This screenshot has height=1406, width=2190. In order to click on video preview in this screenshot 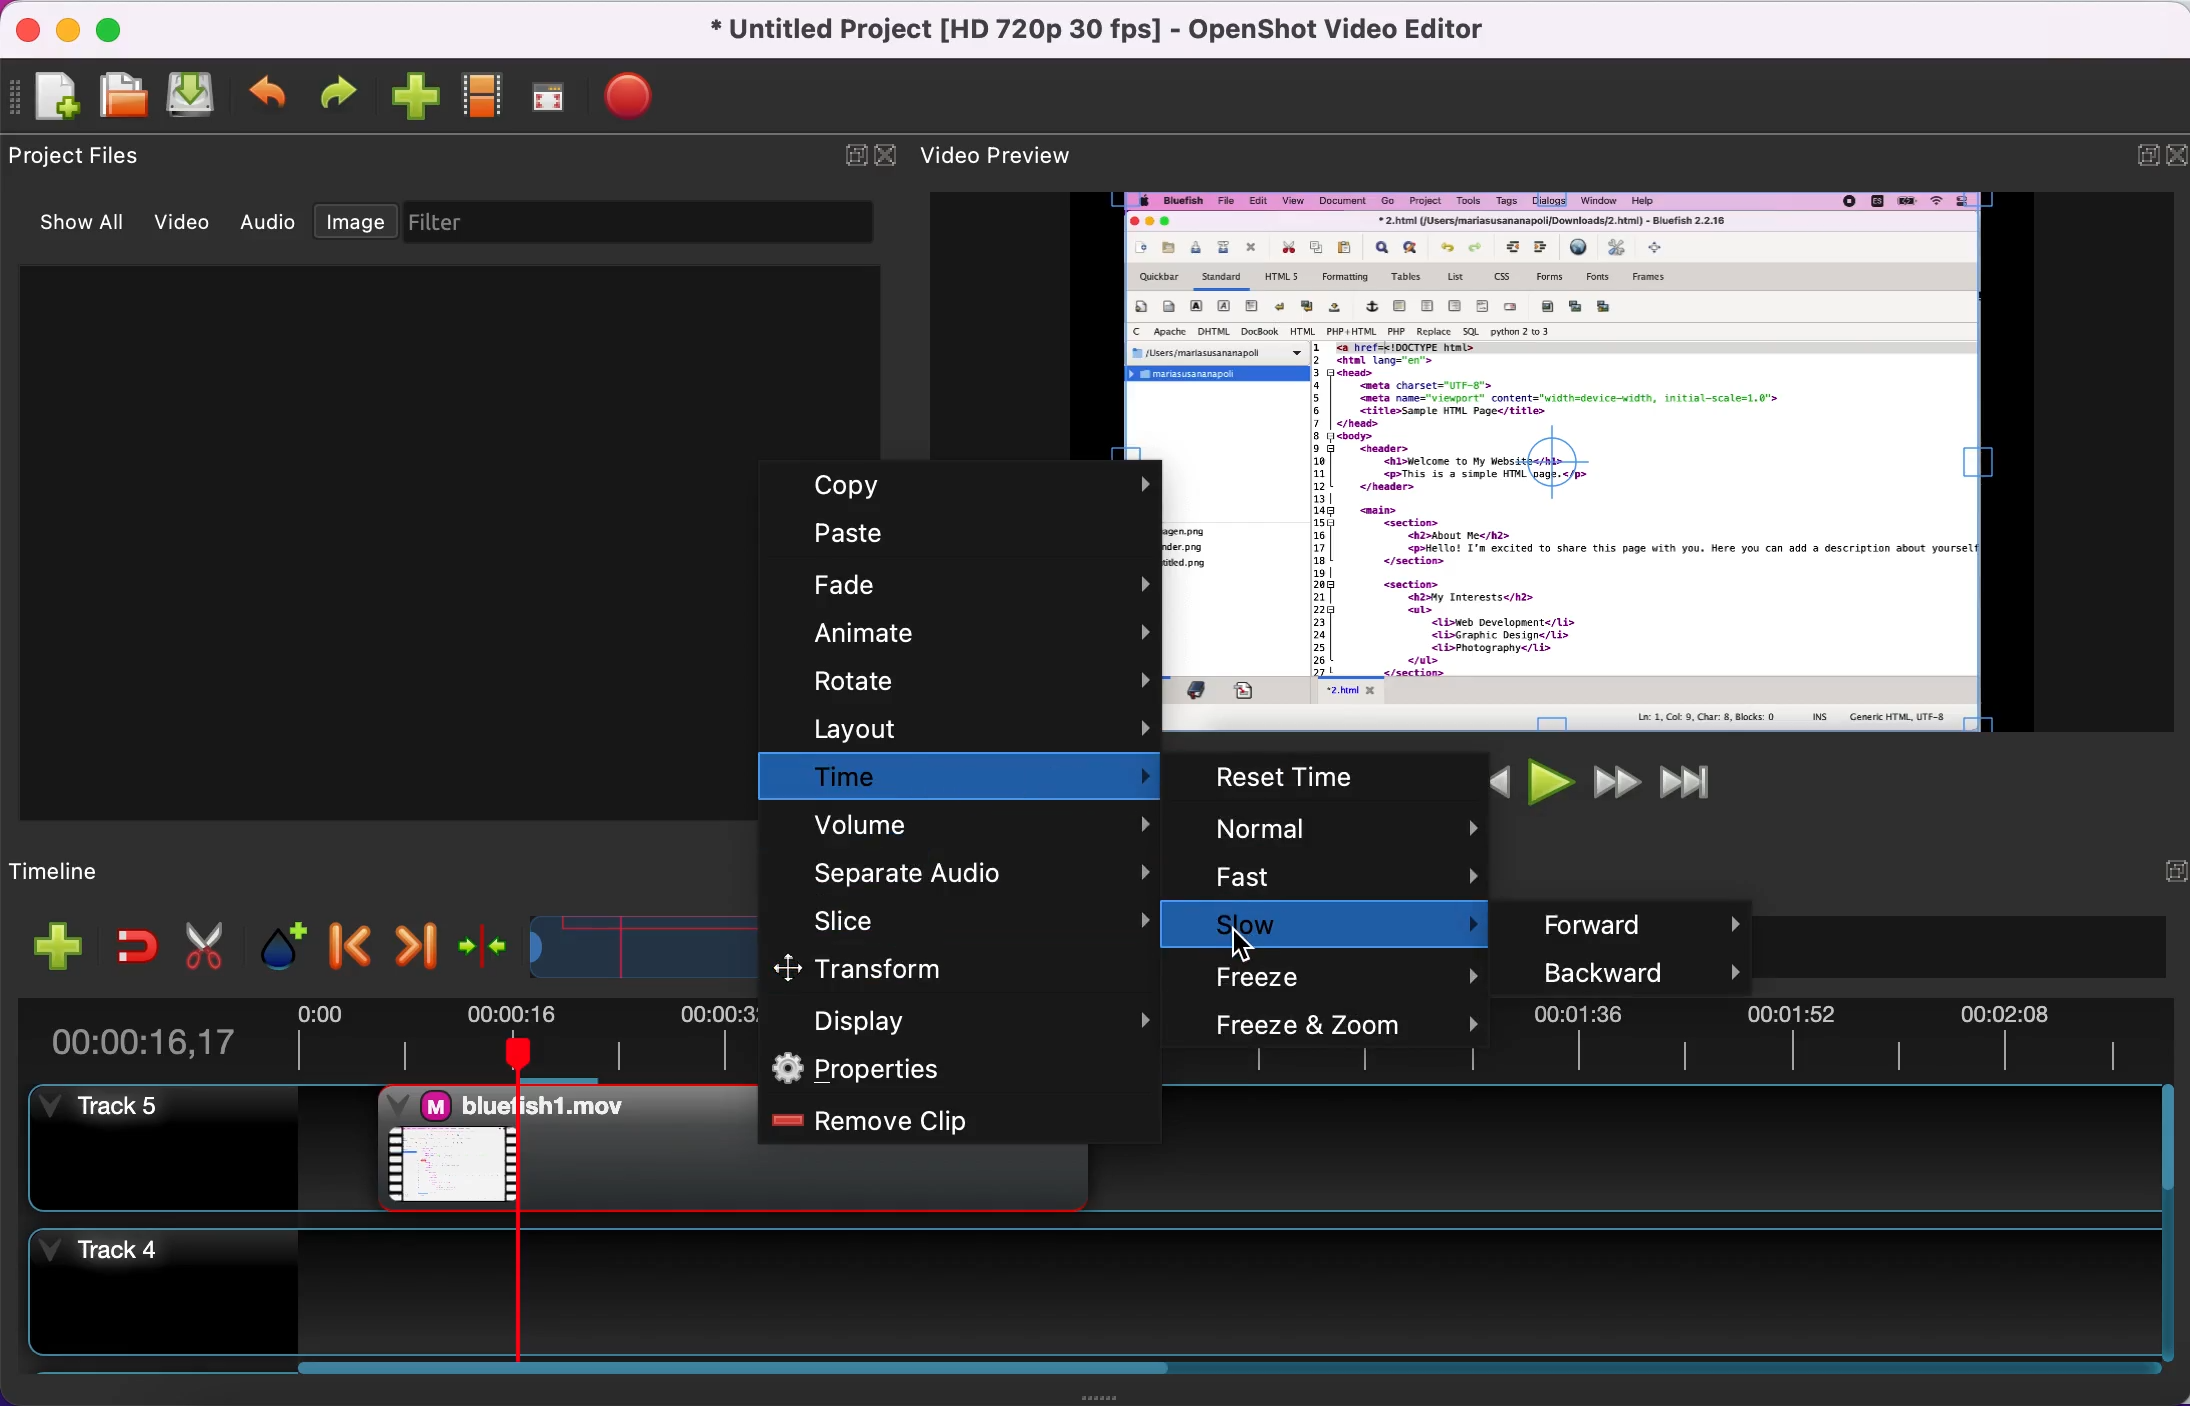, I will do `click(1663, 461)`.